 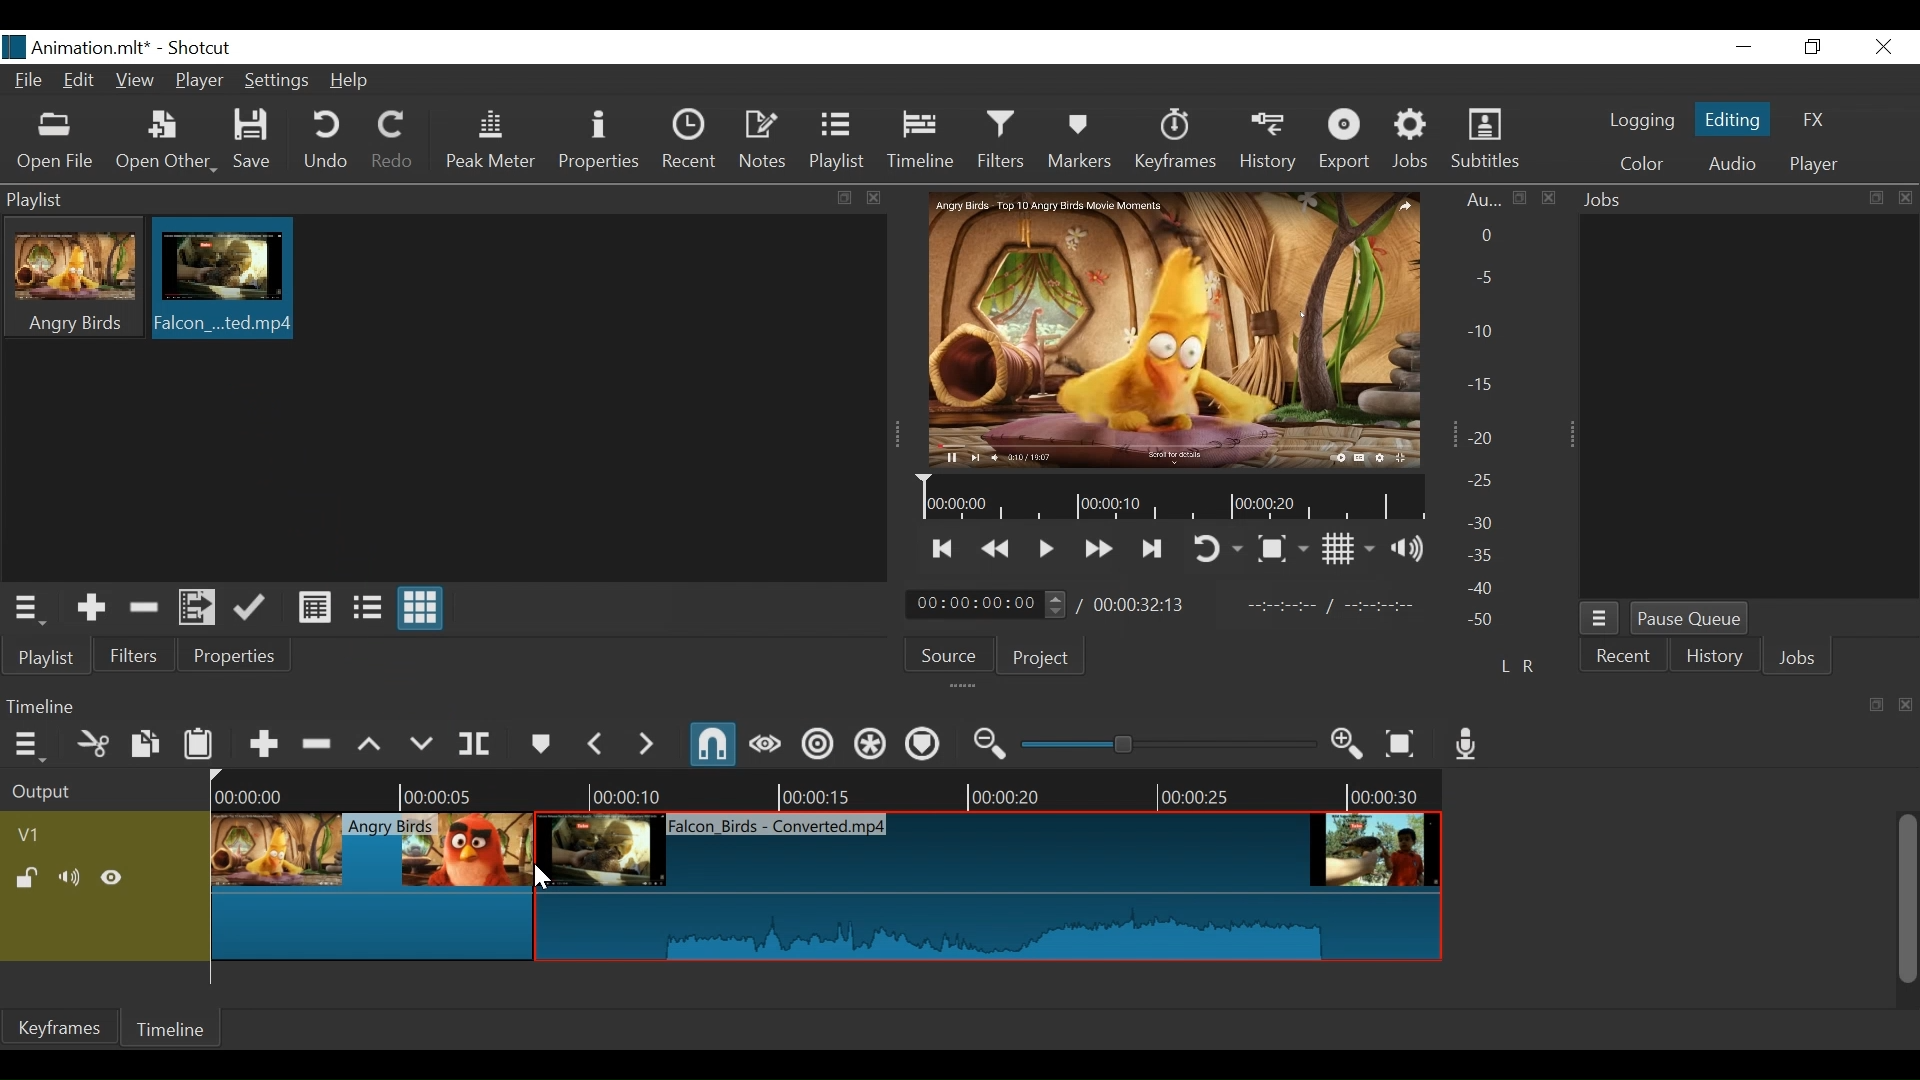 What do you see at coordinates (94, 742) in the screenshot?
I see `Cut` at bounding box center [94, 742].